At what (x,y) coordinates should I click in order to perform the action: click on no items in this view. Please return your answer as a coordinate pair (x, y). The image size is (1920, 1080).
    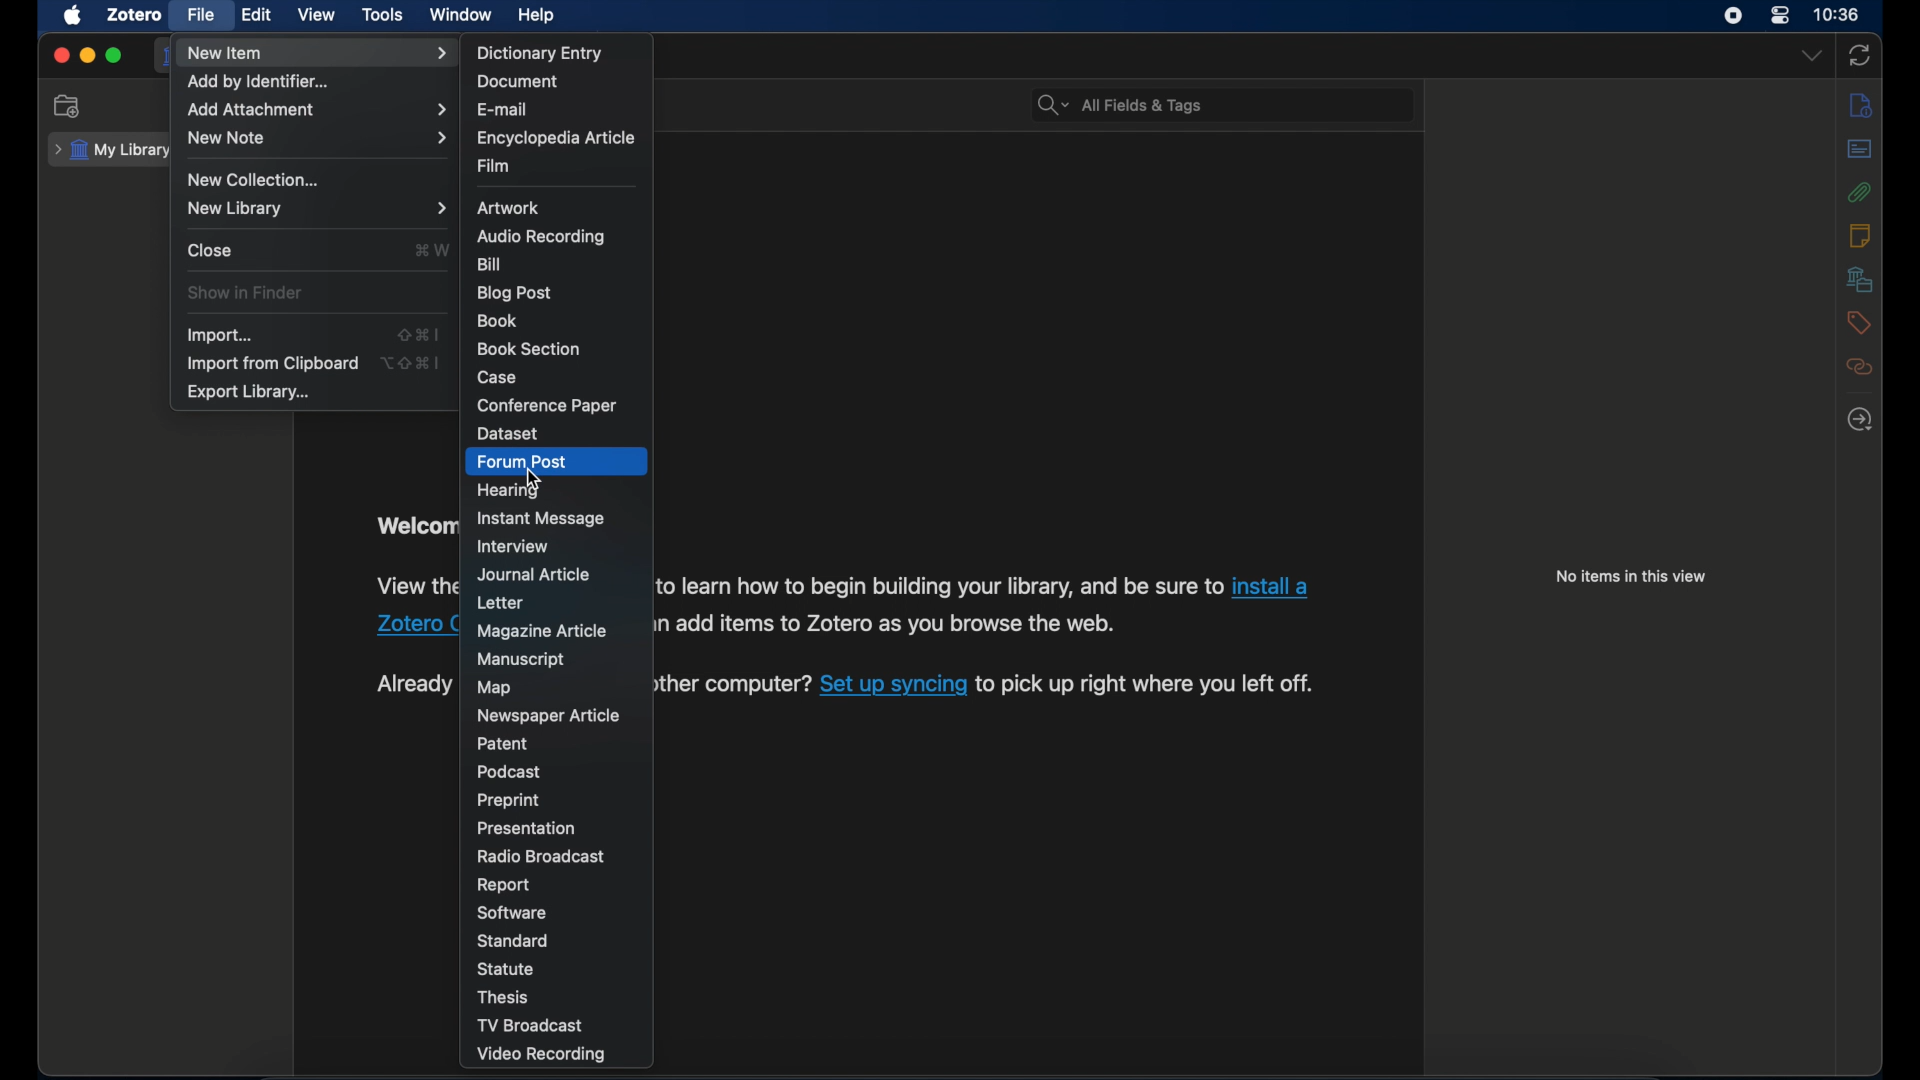
    Looking at the image, I should click on (1631, 576).